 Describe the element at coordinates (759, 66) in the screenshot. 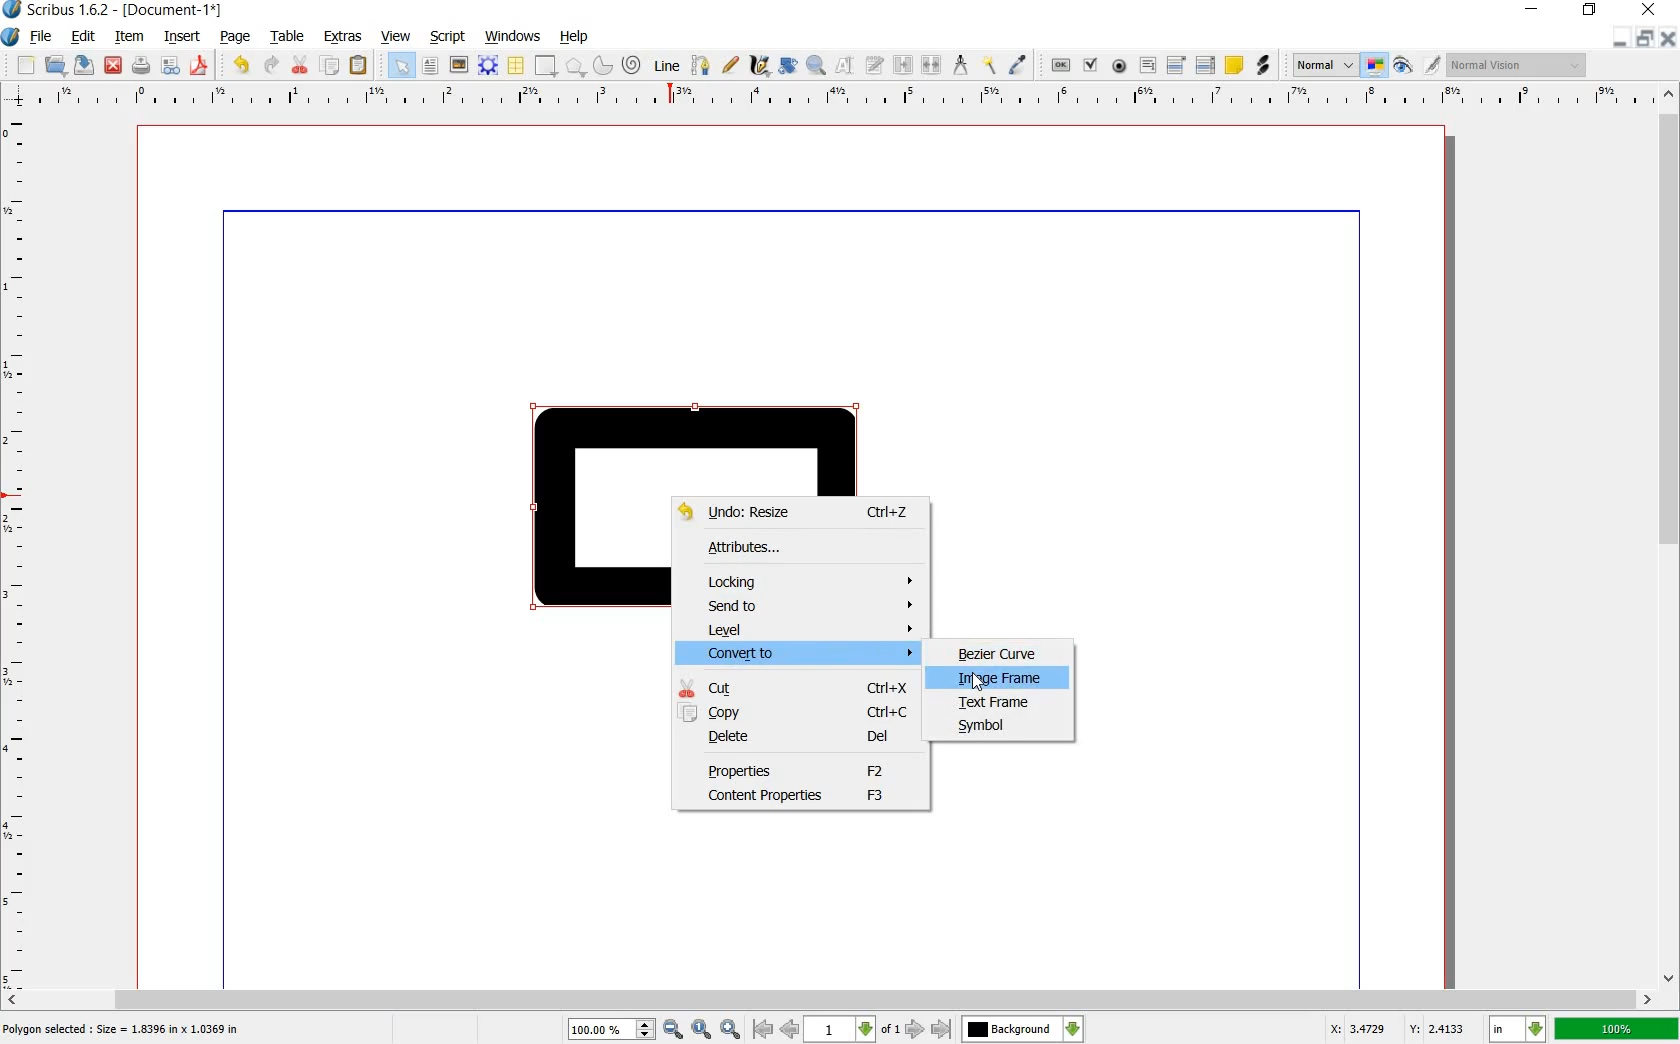

I see `calligraphic line` at that location.